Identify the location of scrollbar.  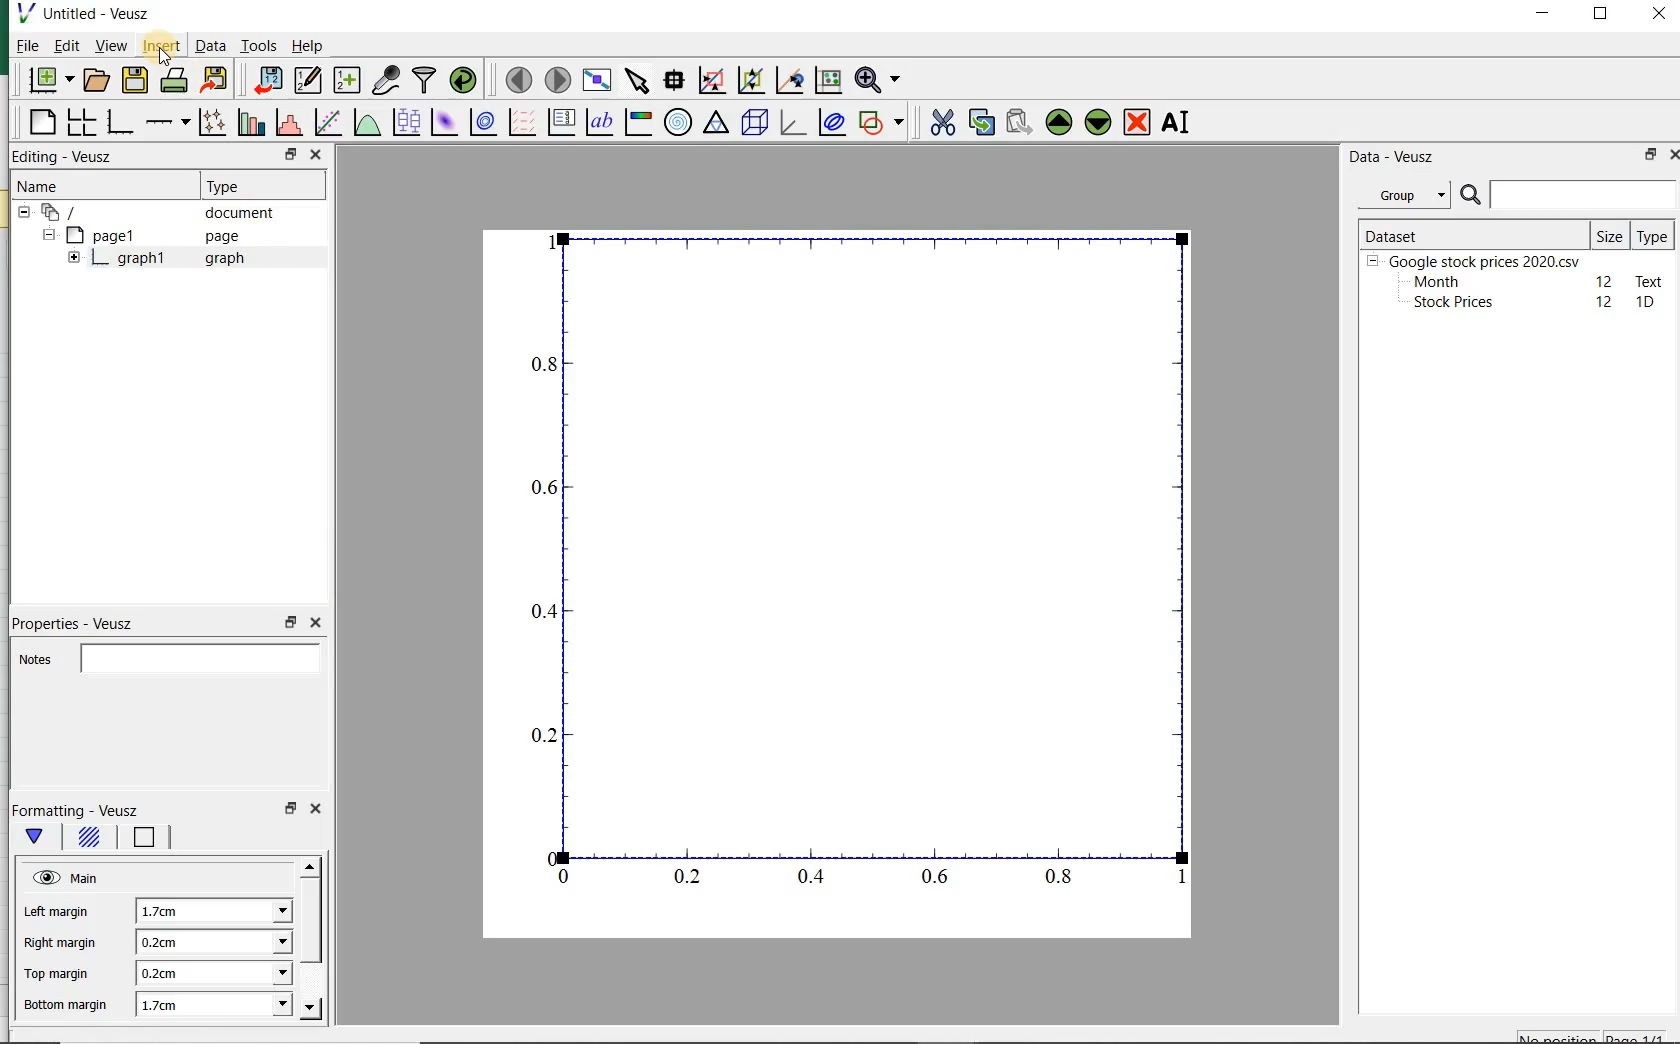
(312, 938).